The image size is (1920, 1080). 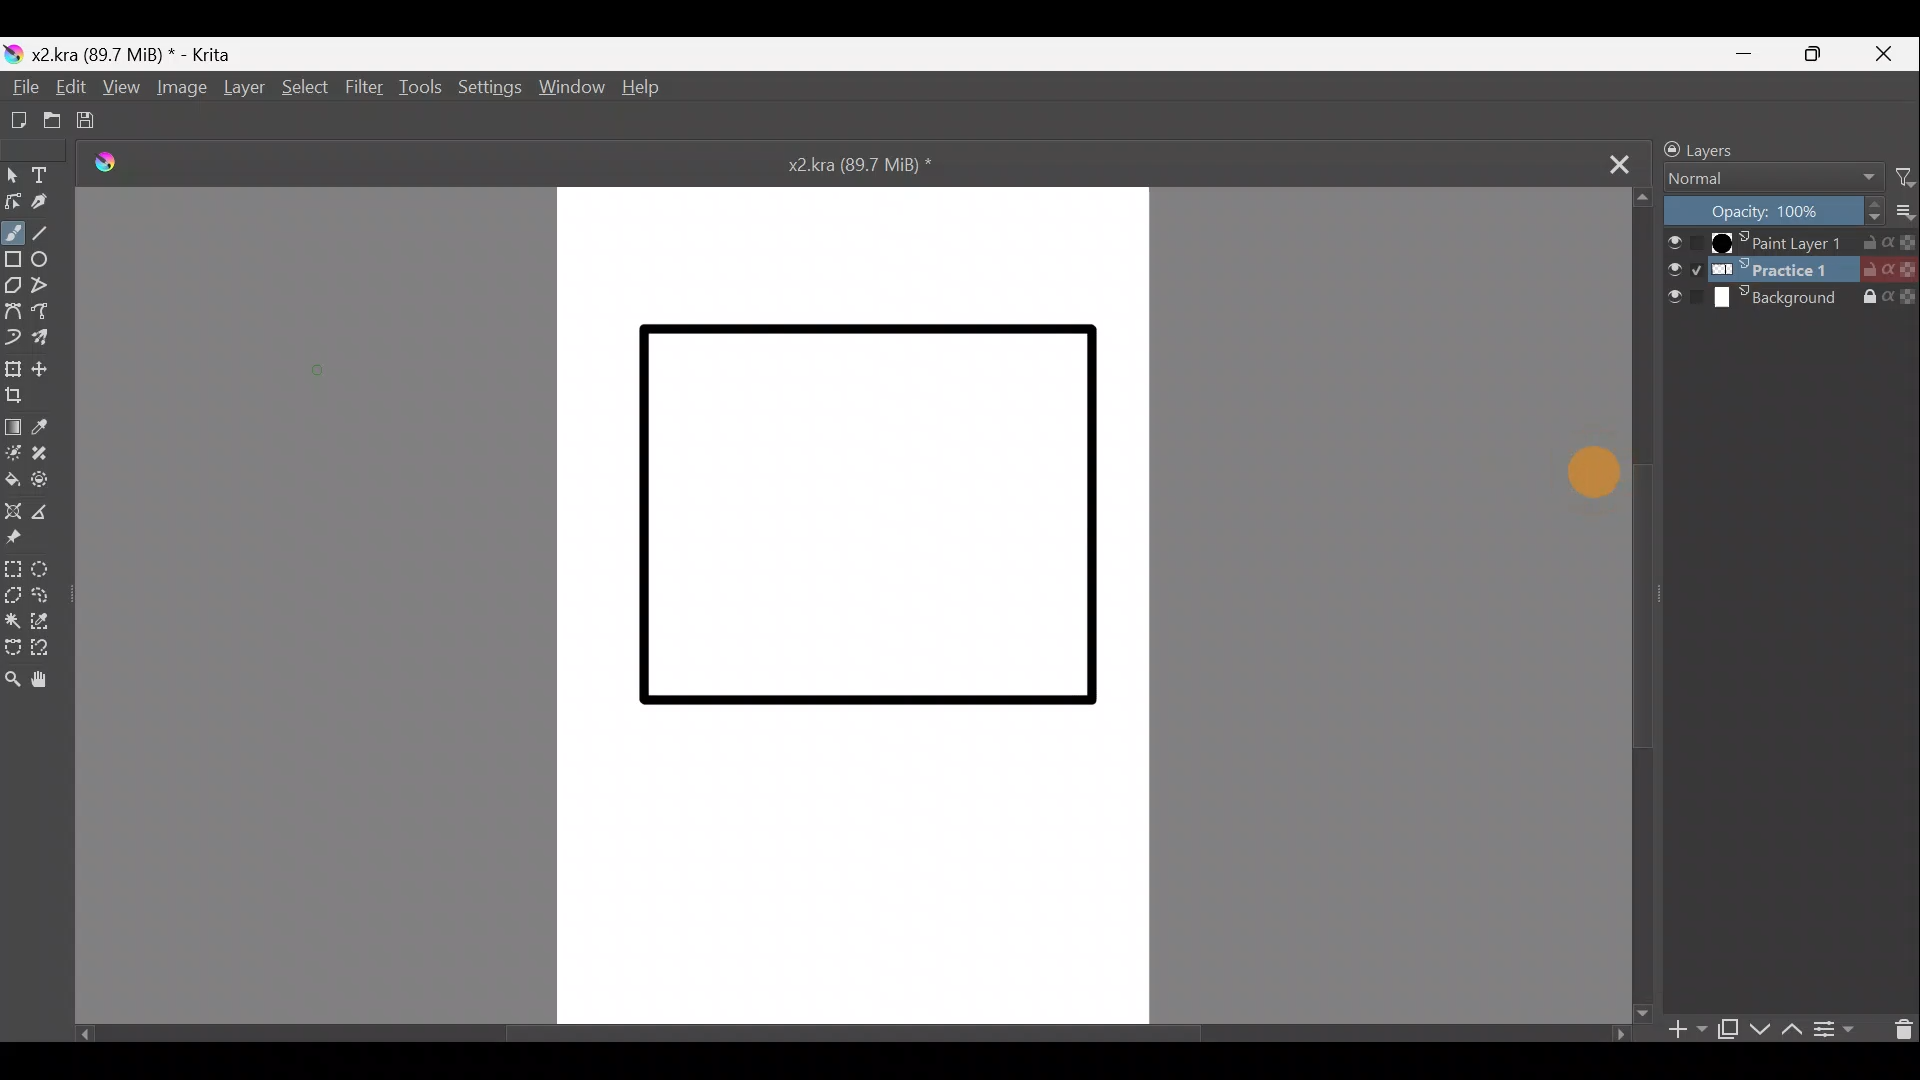 What do you see at coordinates (49, 427) in the screenshot?
I see `Sample a colour from image/current layer` at bounding box center [49, 427].